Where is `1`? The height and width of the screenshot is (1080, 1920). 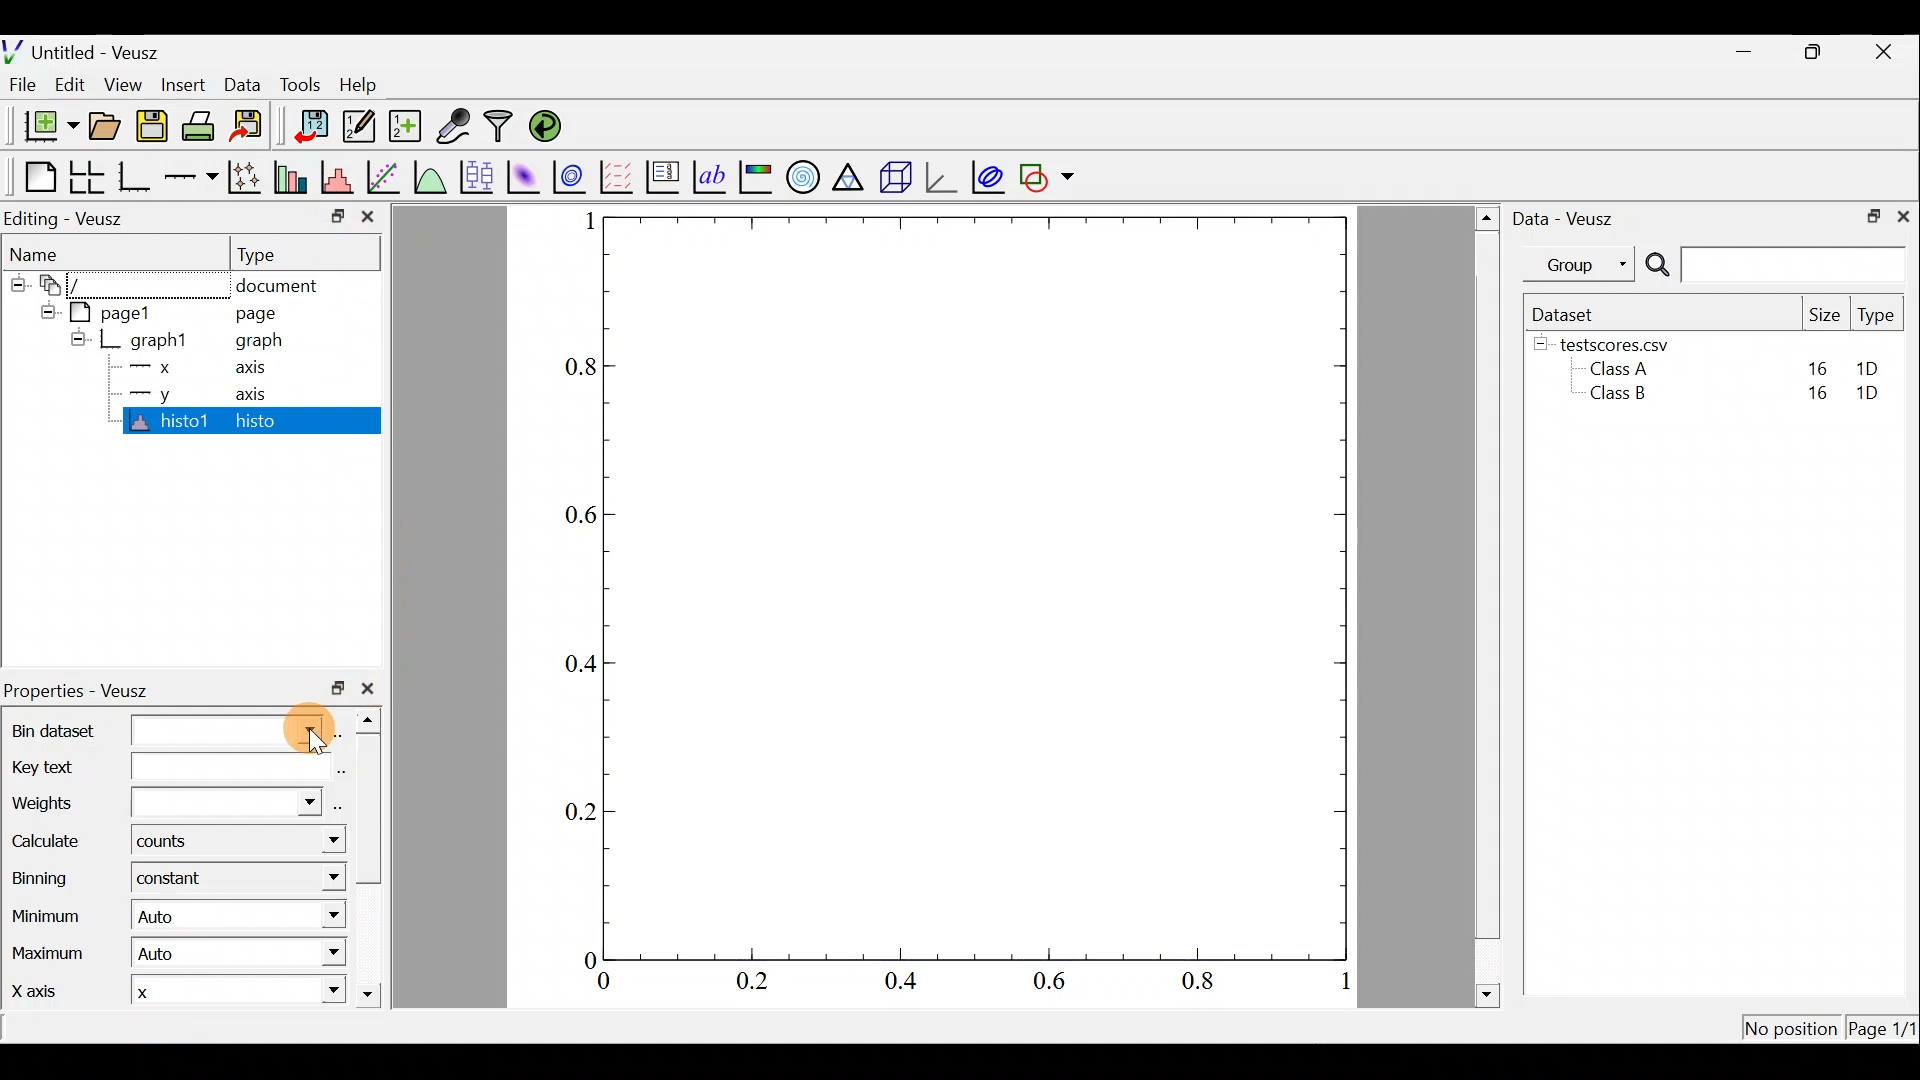 1 is located at coordinates (581, 224).